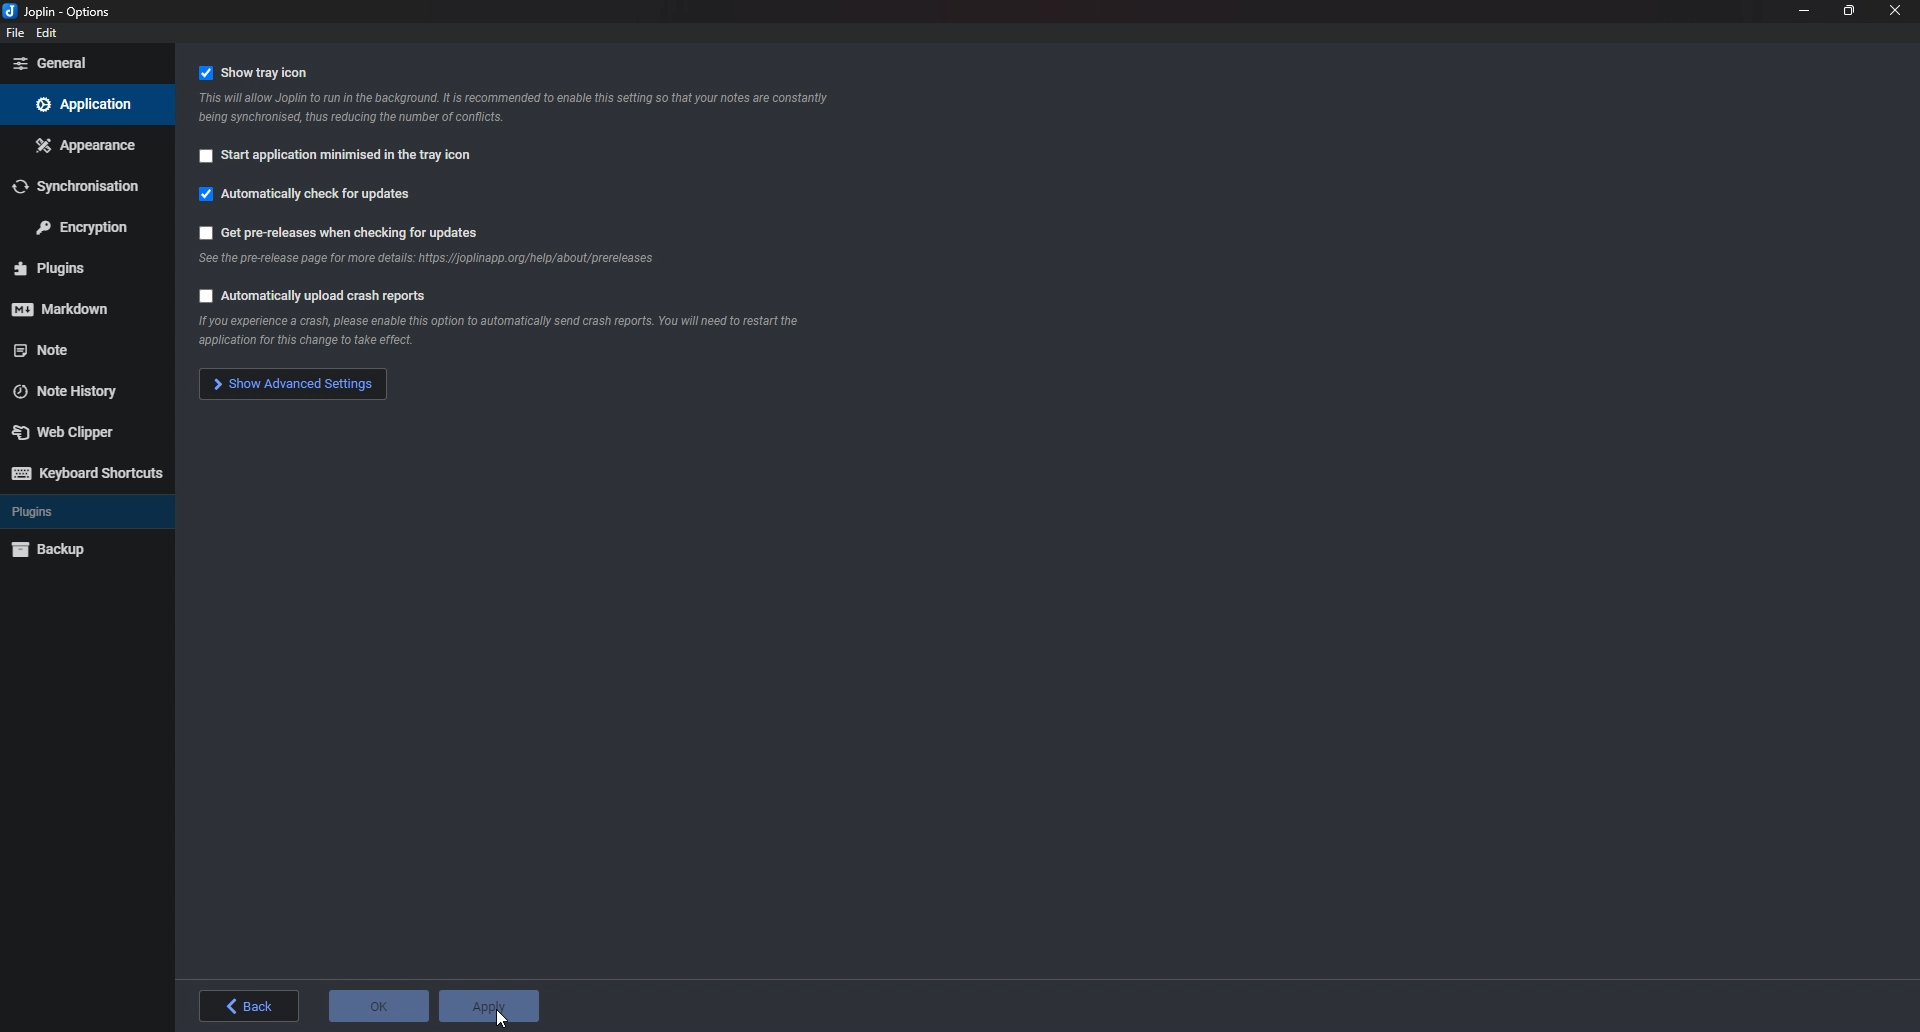 The image size is (1920, 1032). What do you see at coordinates (67, 551) in the screenshot?
I see `Backup` at bounding box center [67, 551].